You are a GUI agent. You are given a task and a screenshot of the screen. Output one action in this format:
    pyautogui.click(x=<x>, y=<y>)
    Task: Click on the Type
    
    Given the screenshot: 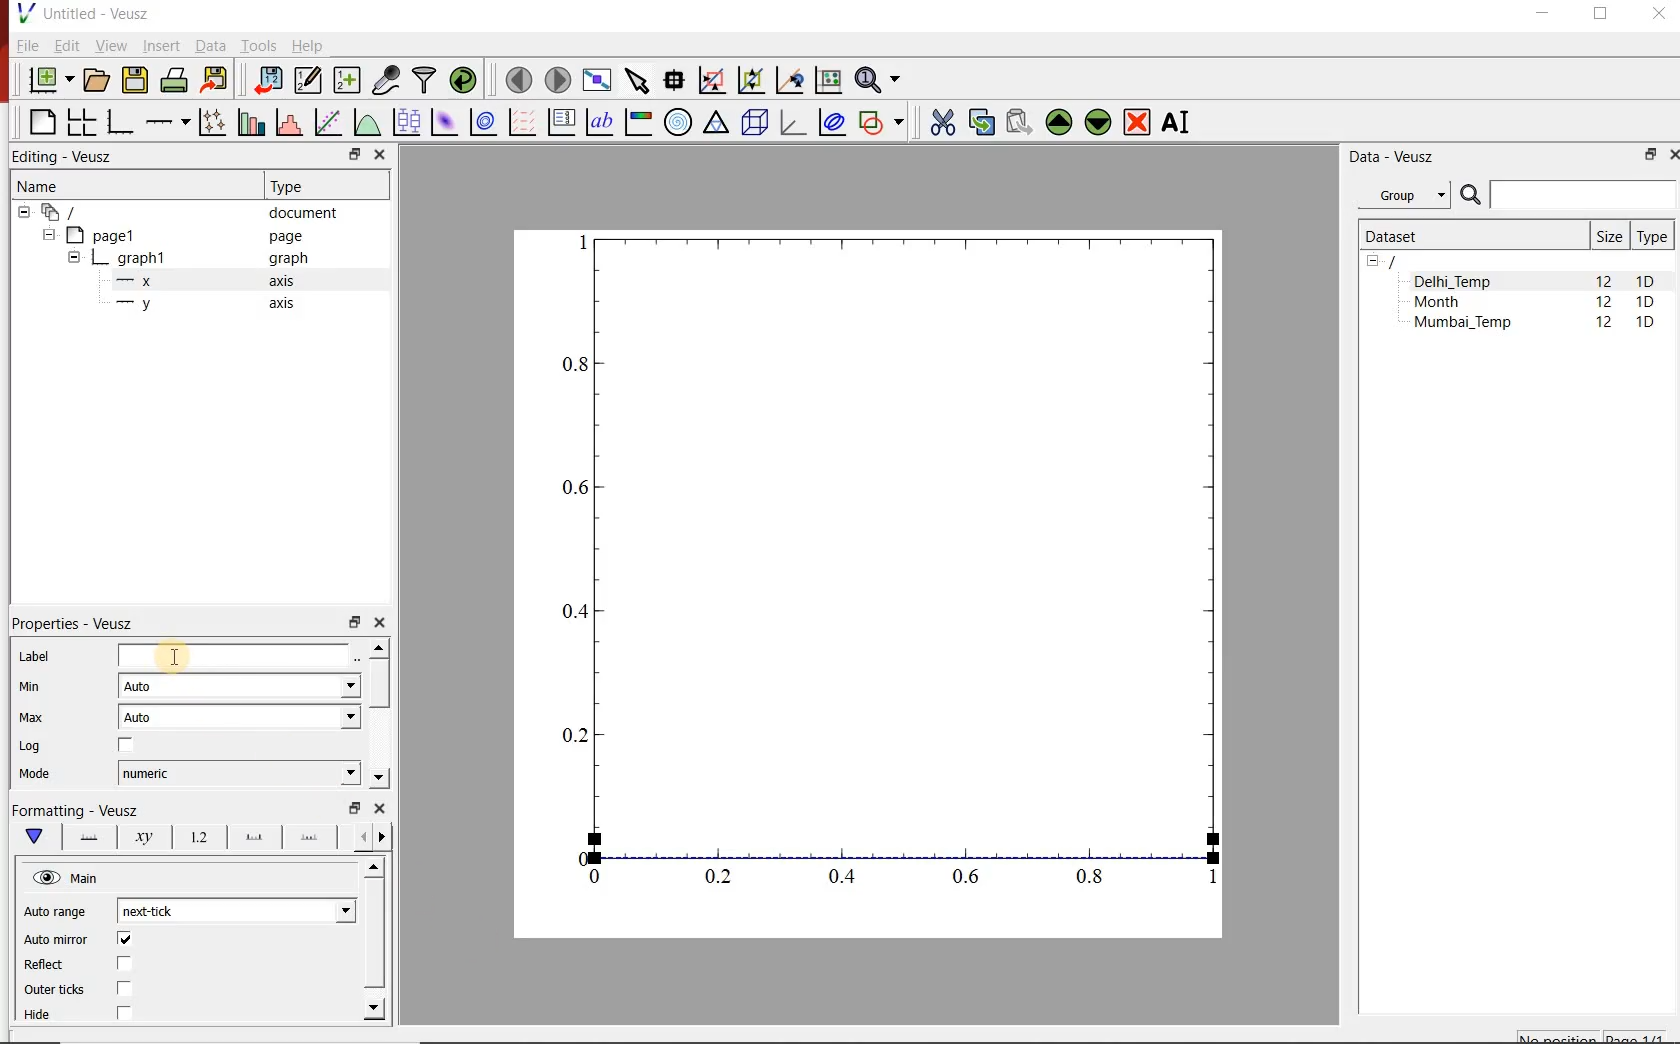 What is the action you would take?
    pyautogui.click(x=1652, y=236)
    